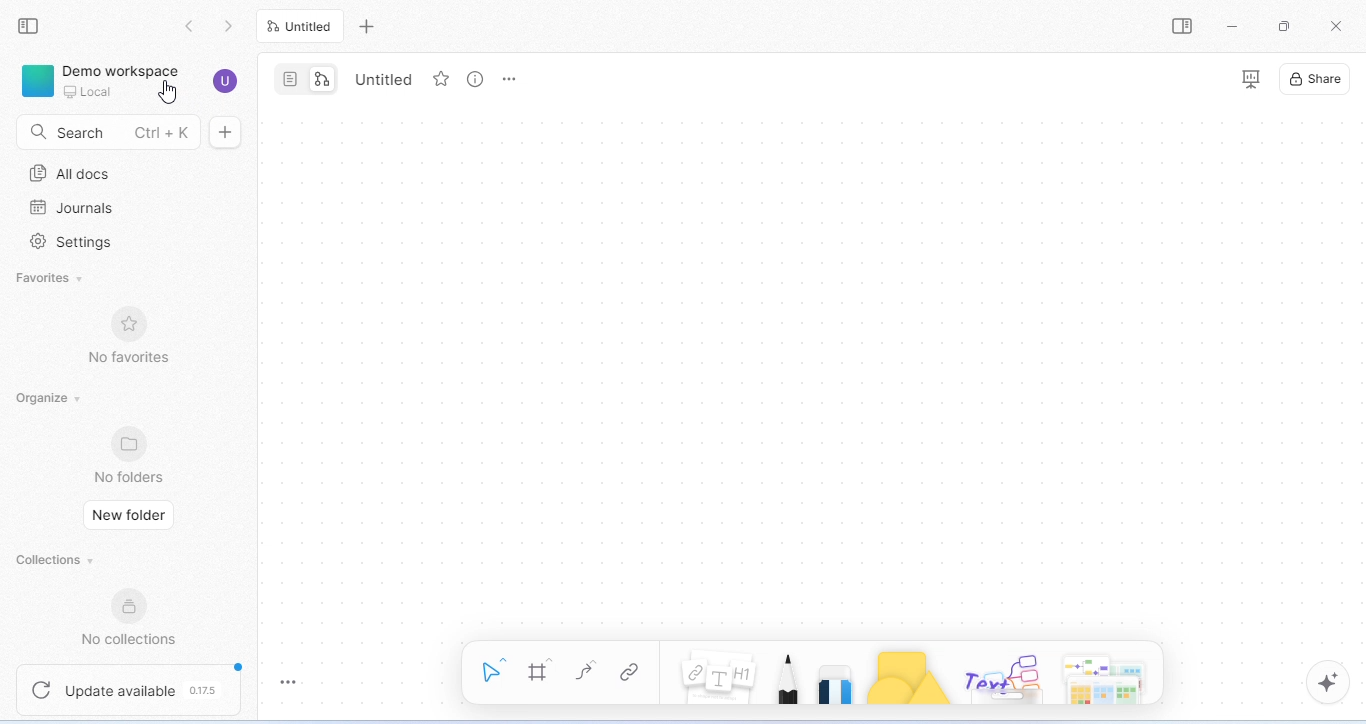 The image size is (1366, 724). What do you see at coordinates (288, 79) in the screenshot?
I see `page mode` at bounding box center [288, 79].